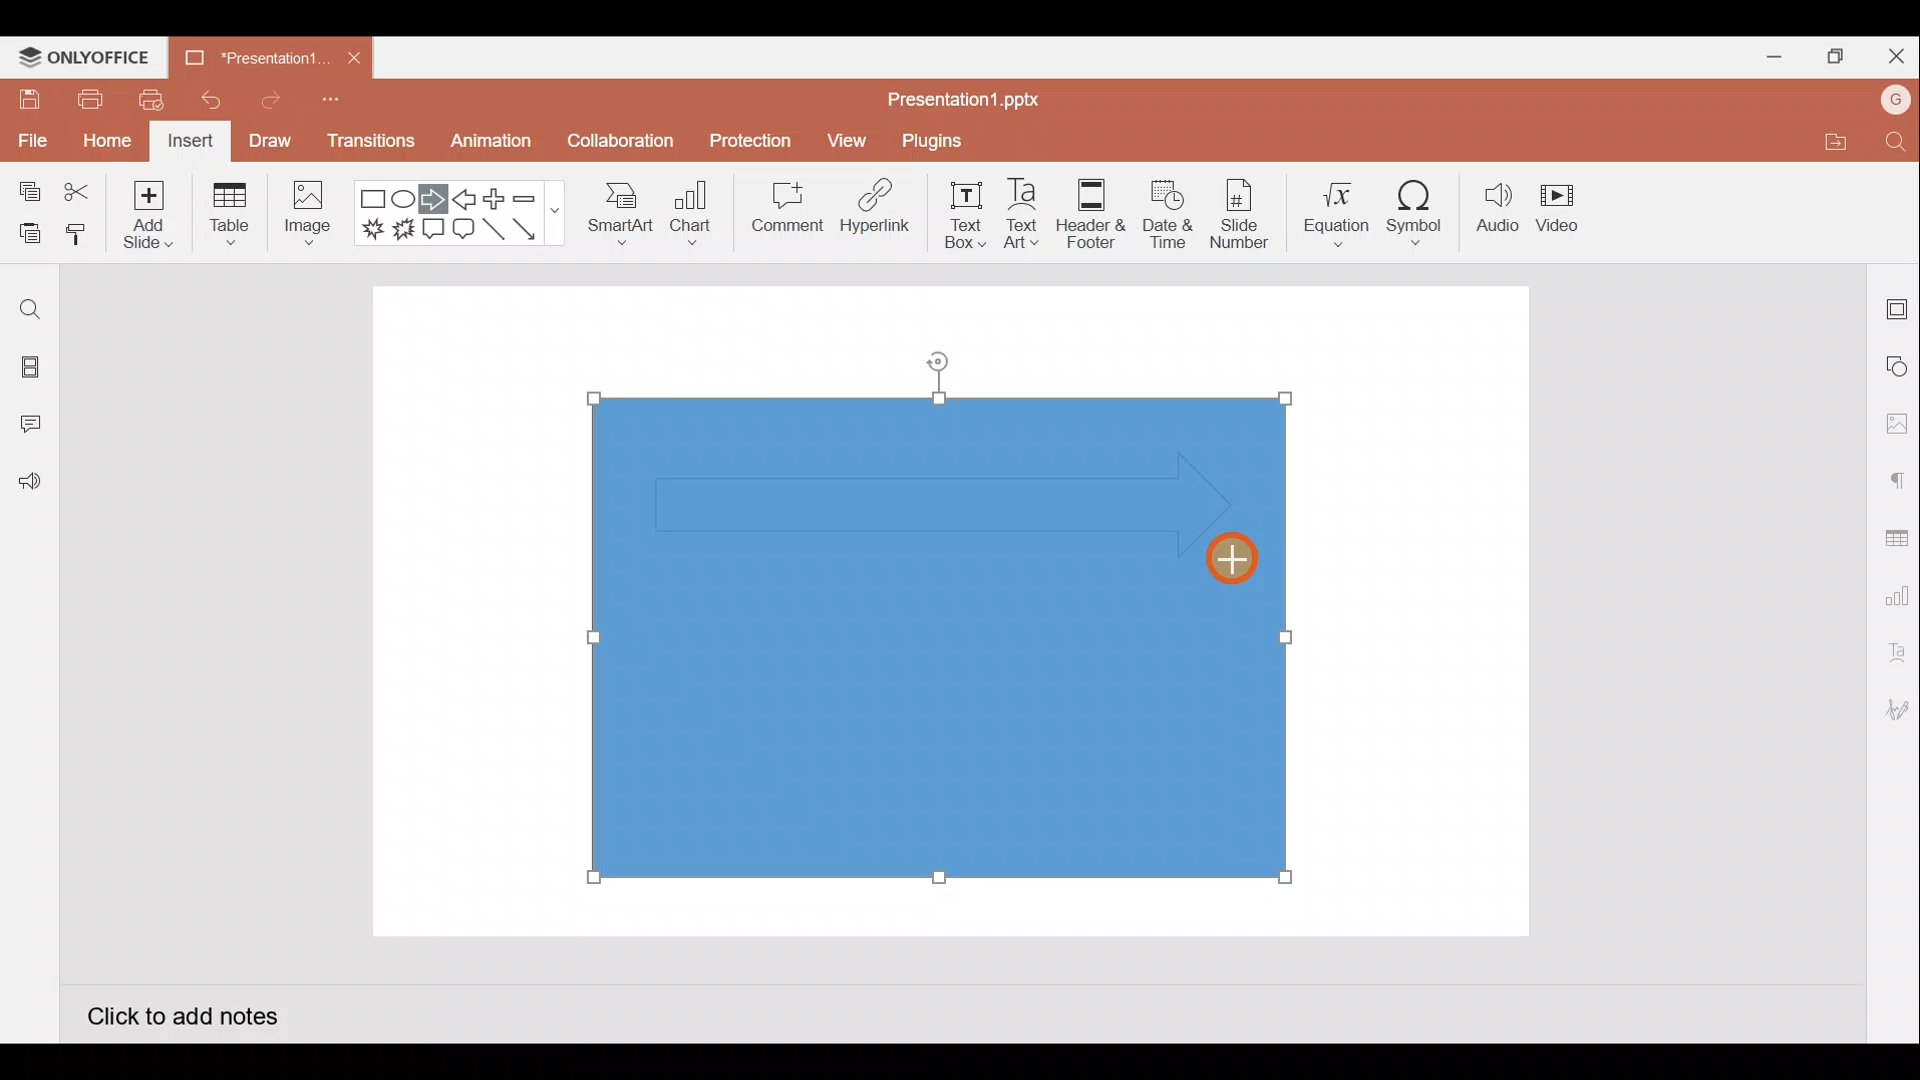  What do you see at coordinates (1892, 52) in the screenshot?
I see `Close` at bounding box center [1892, 52].